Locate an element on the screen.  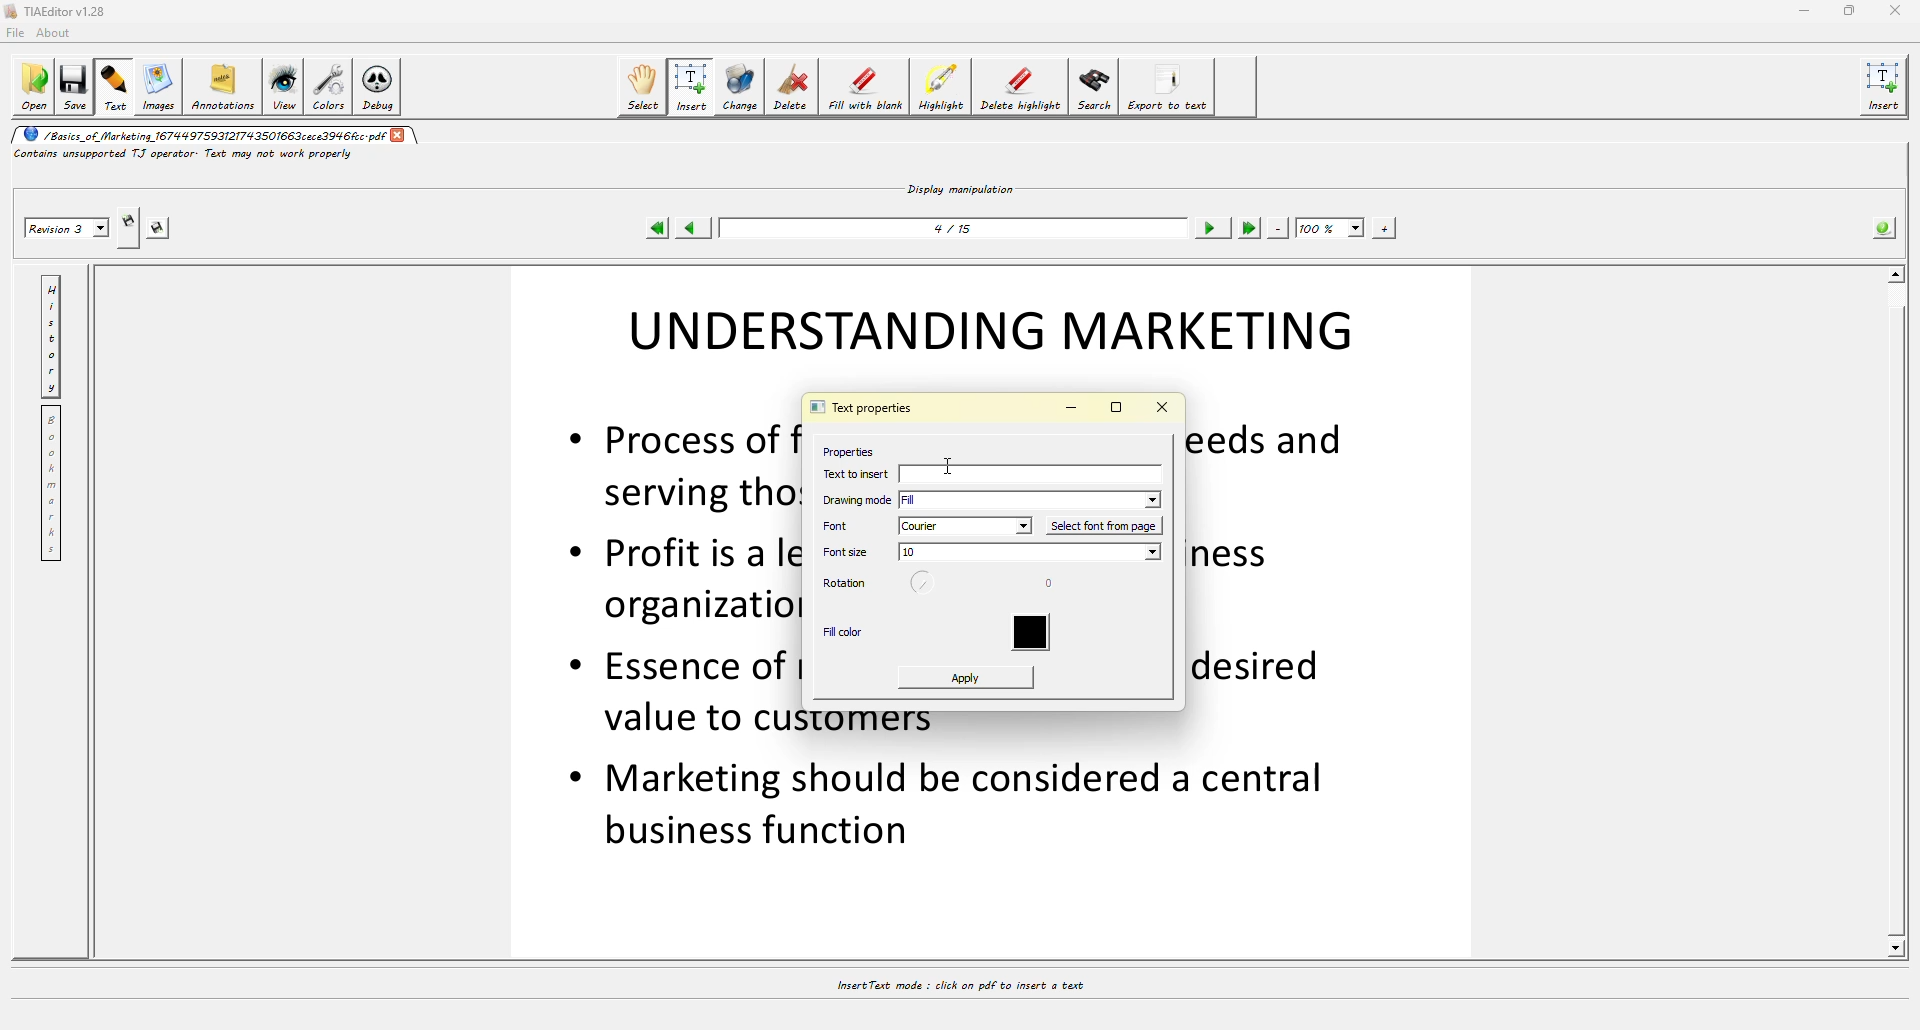
degree is located at coordinates (1056, 586).